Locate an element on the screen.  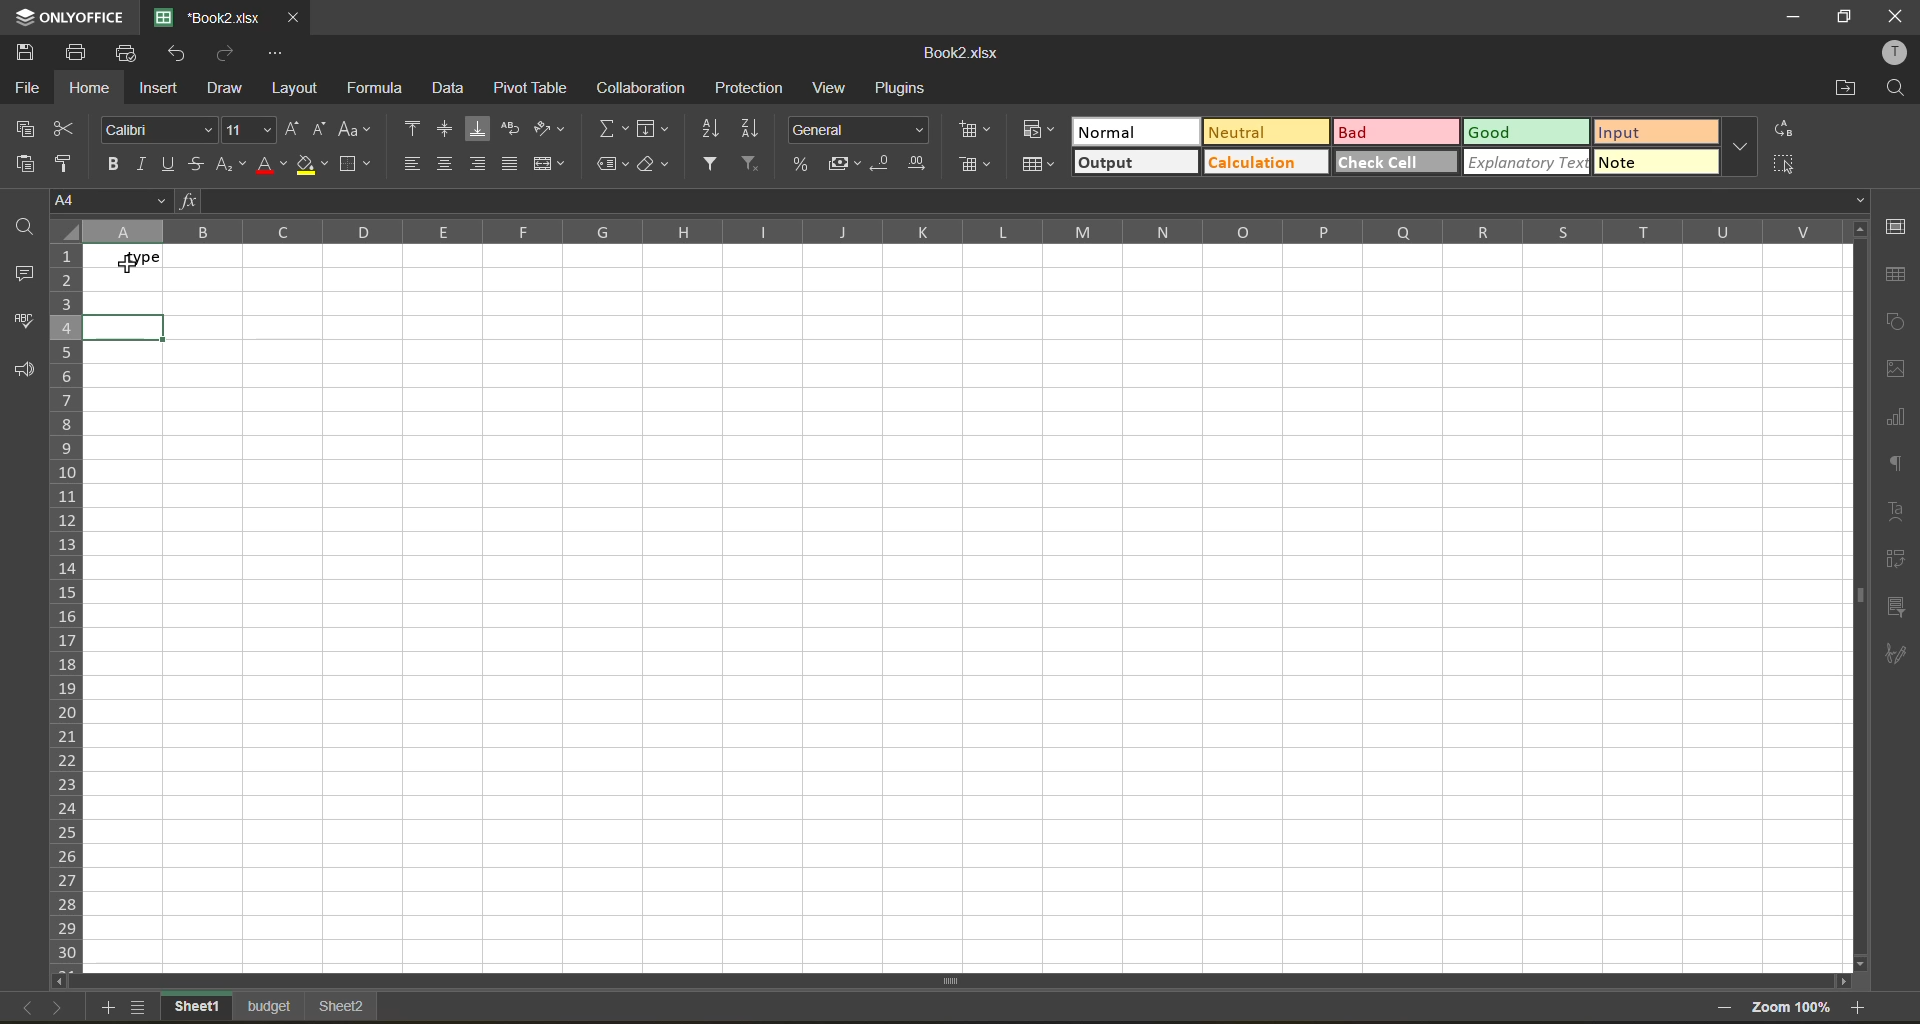
file name is located at coordinates (960, 53).